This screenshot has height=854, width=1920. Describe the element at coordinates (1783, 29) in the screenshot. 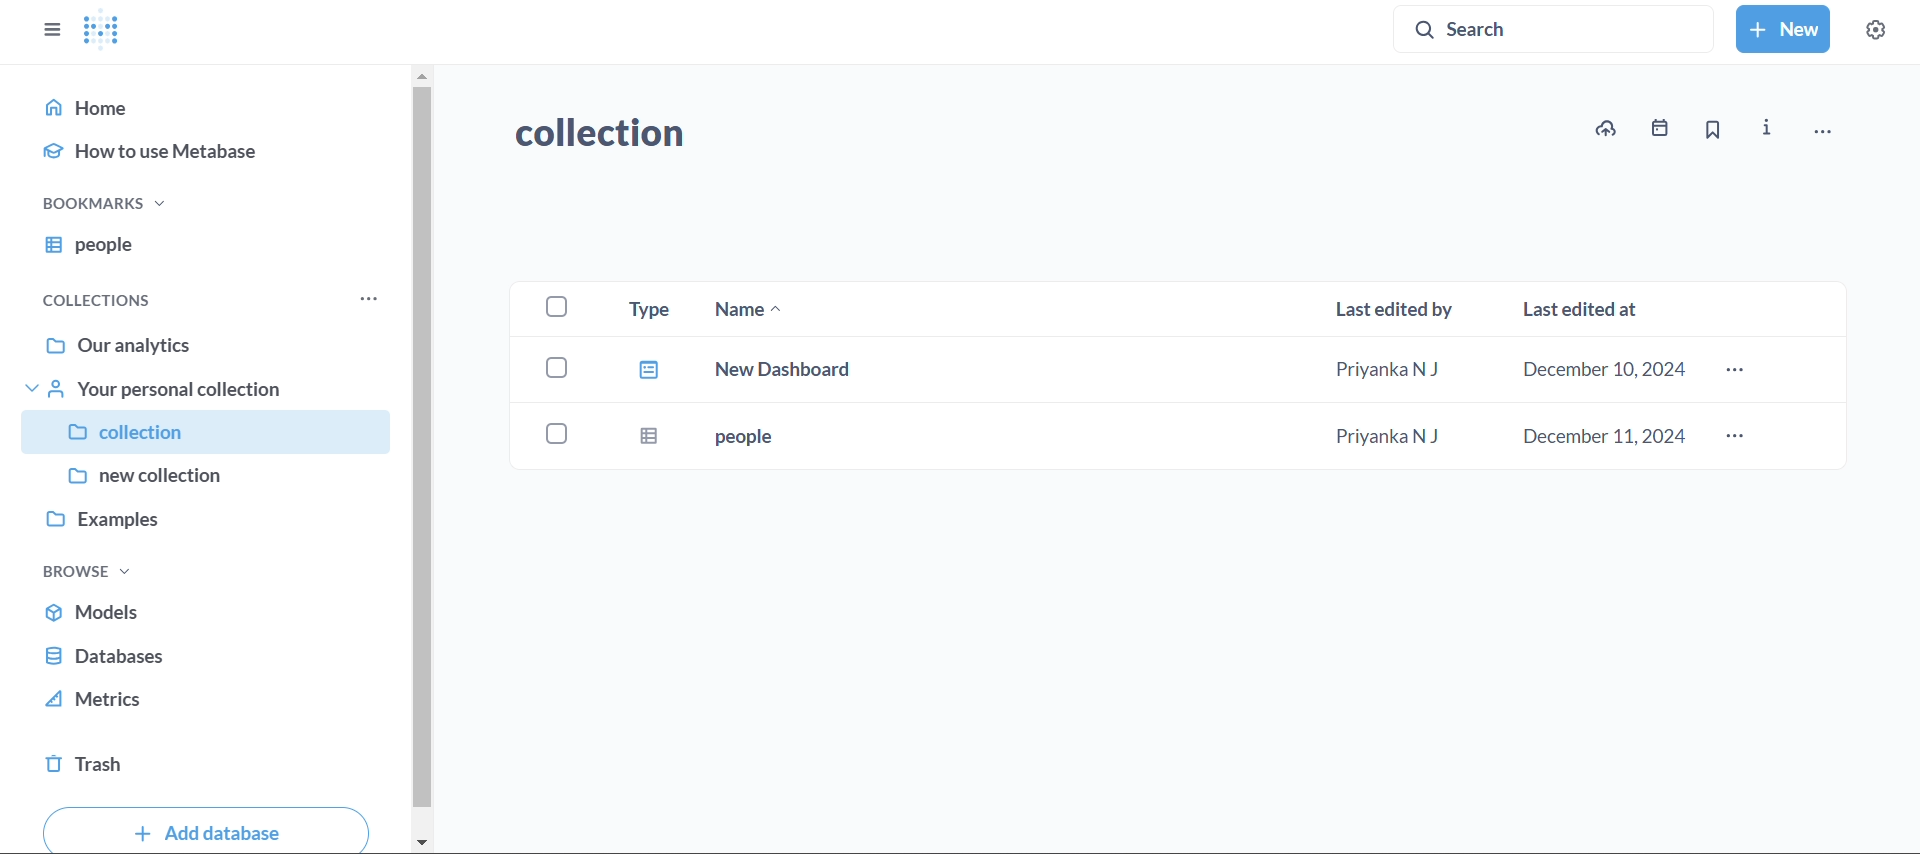

I see `new` at that location.